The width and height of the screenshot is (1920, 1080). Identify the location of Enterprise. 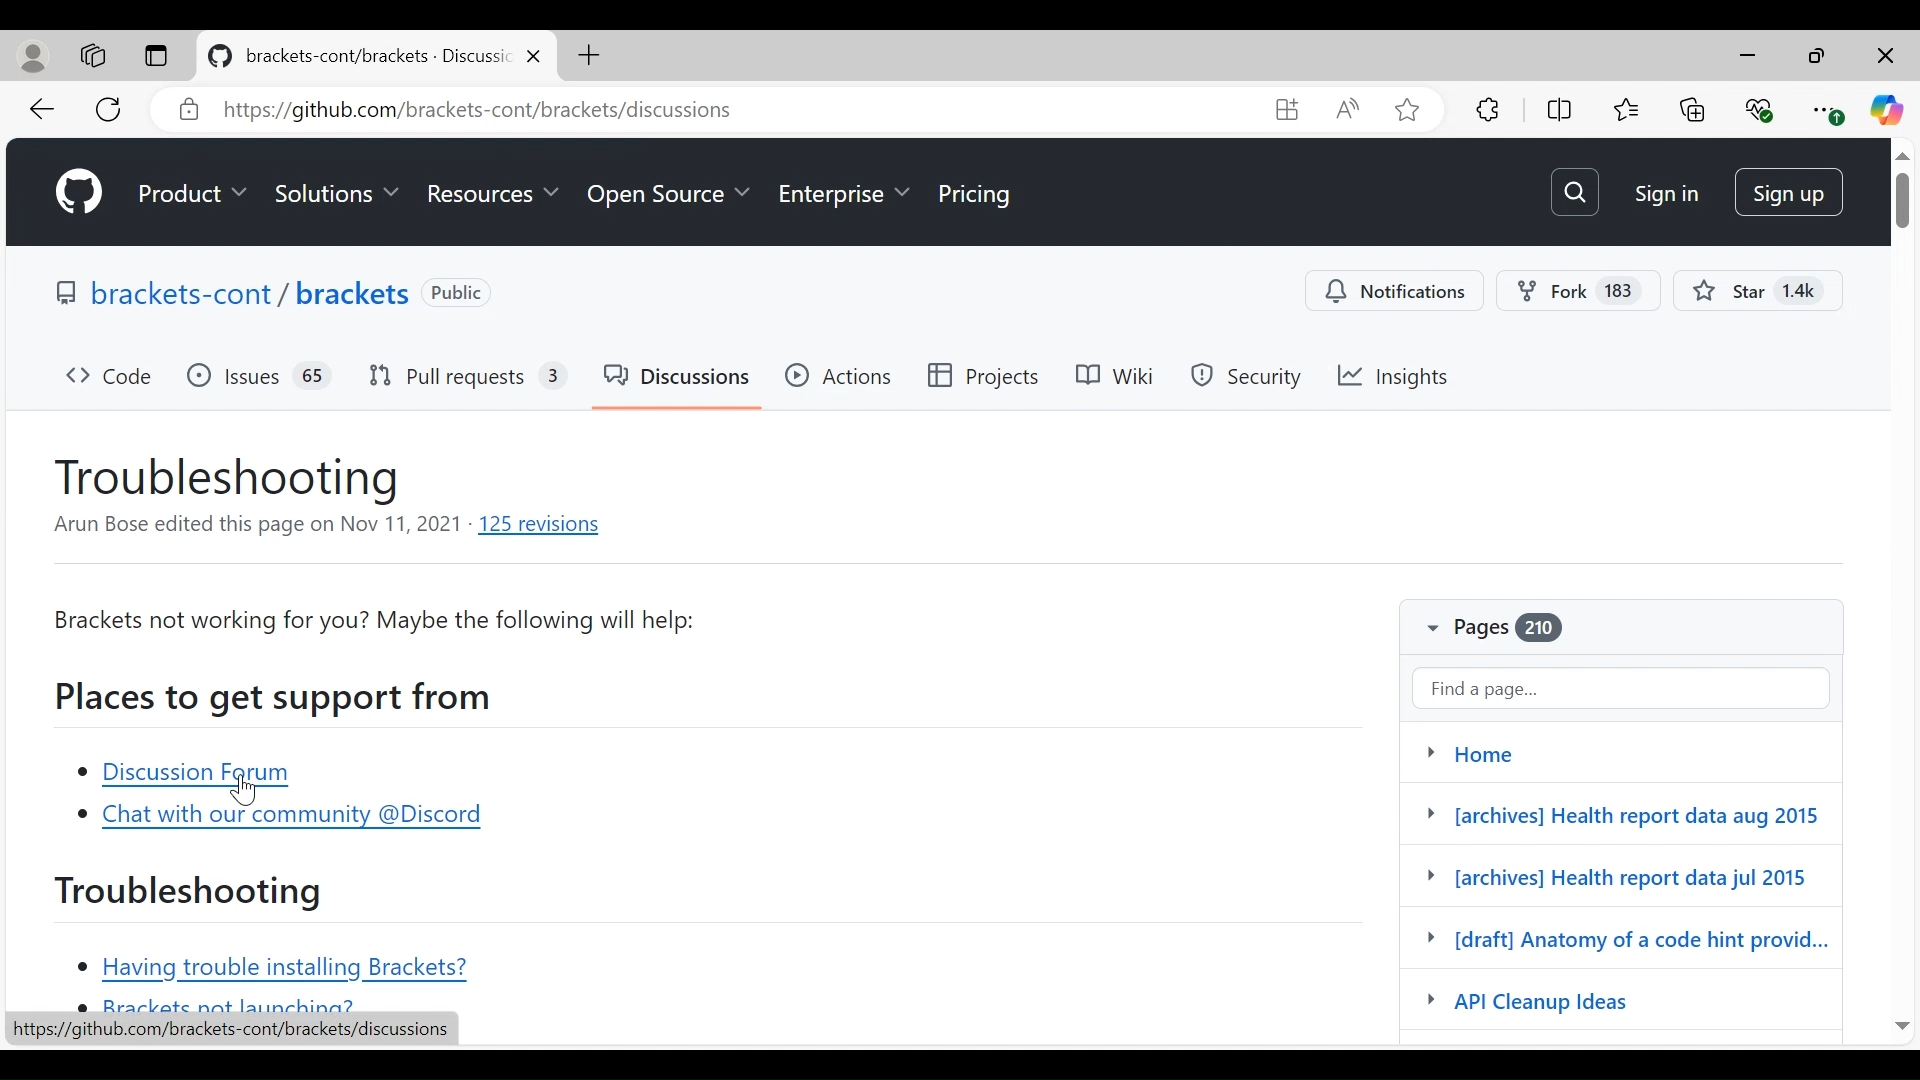
(844, 199).